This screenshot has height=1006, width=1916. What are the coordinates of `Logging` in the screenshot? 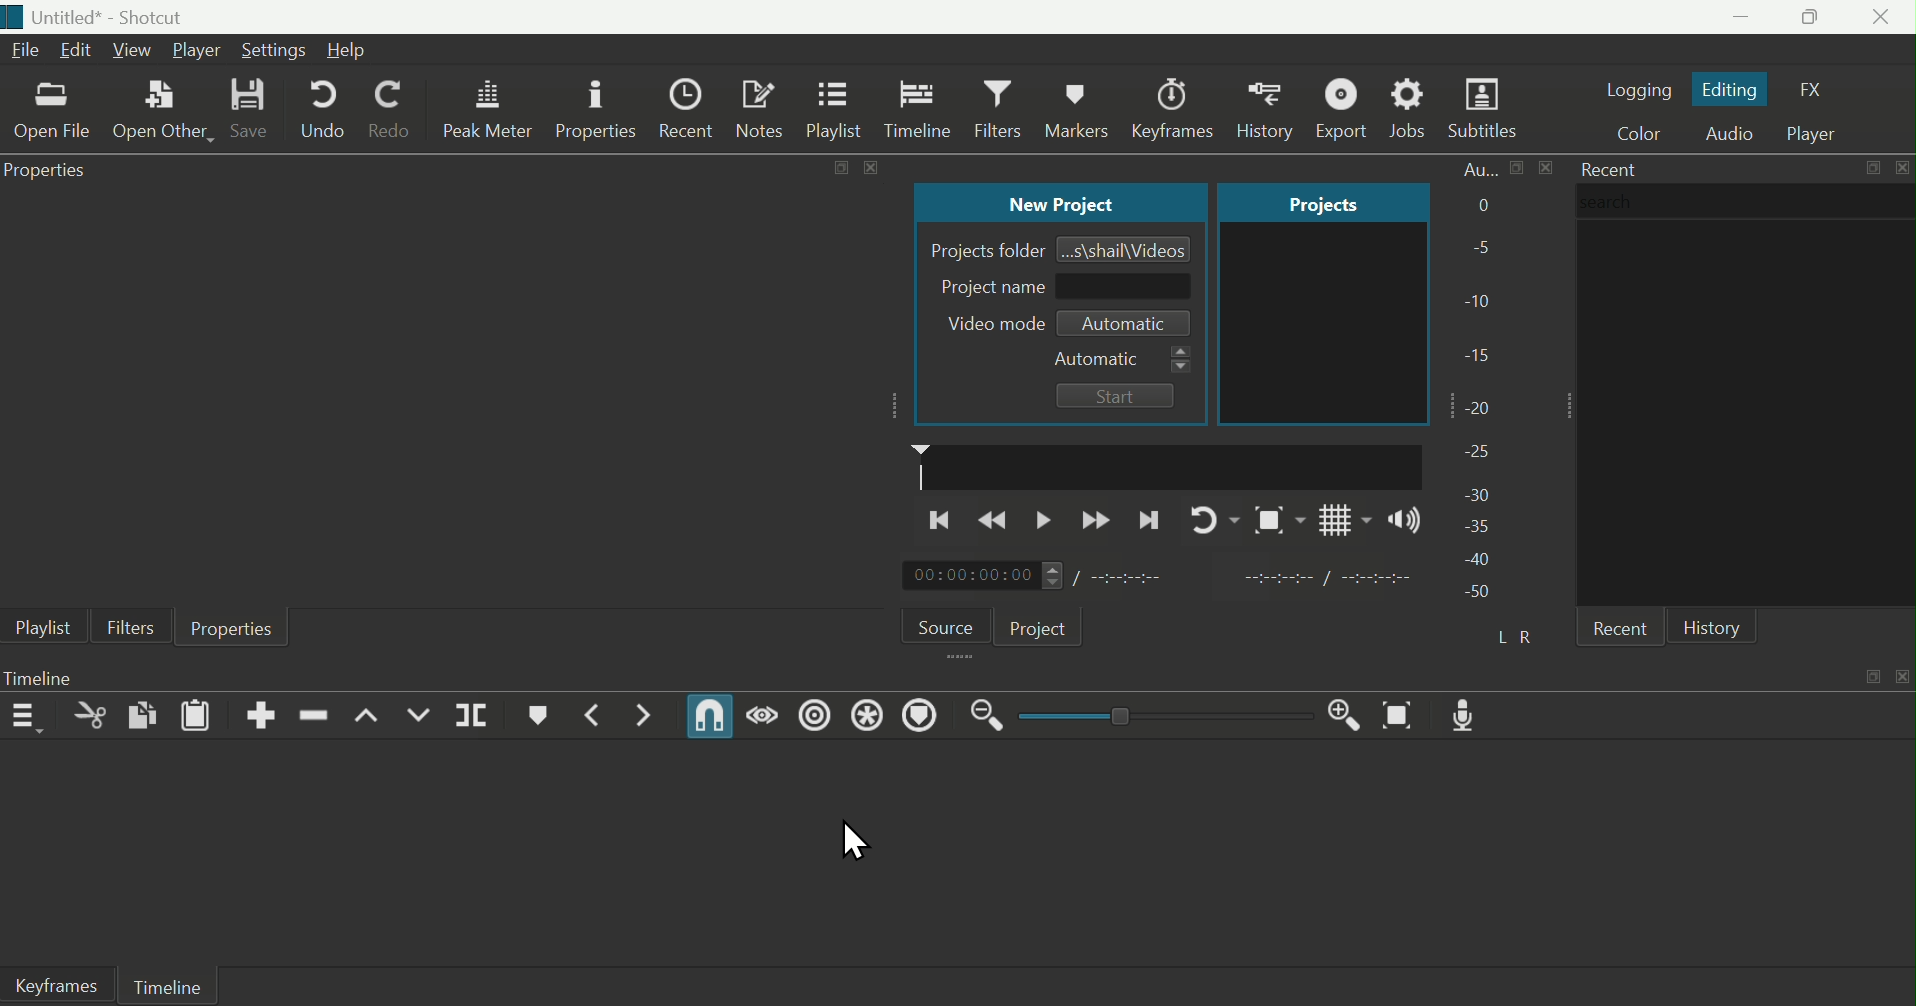 It's located at (1638, 86).